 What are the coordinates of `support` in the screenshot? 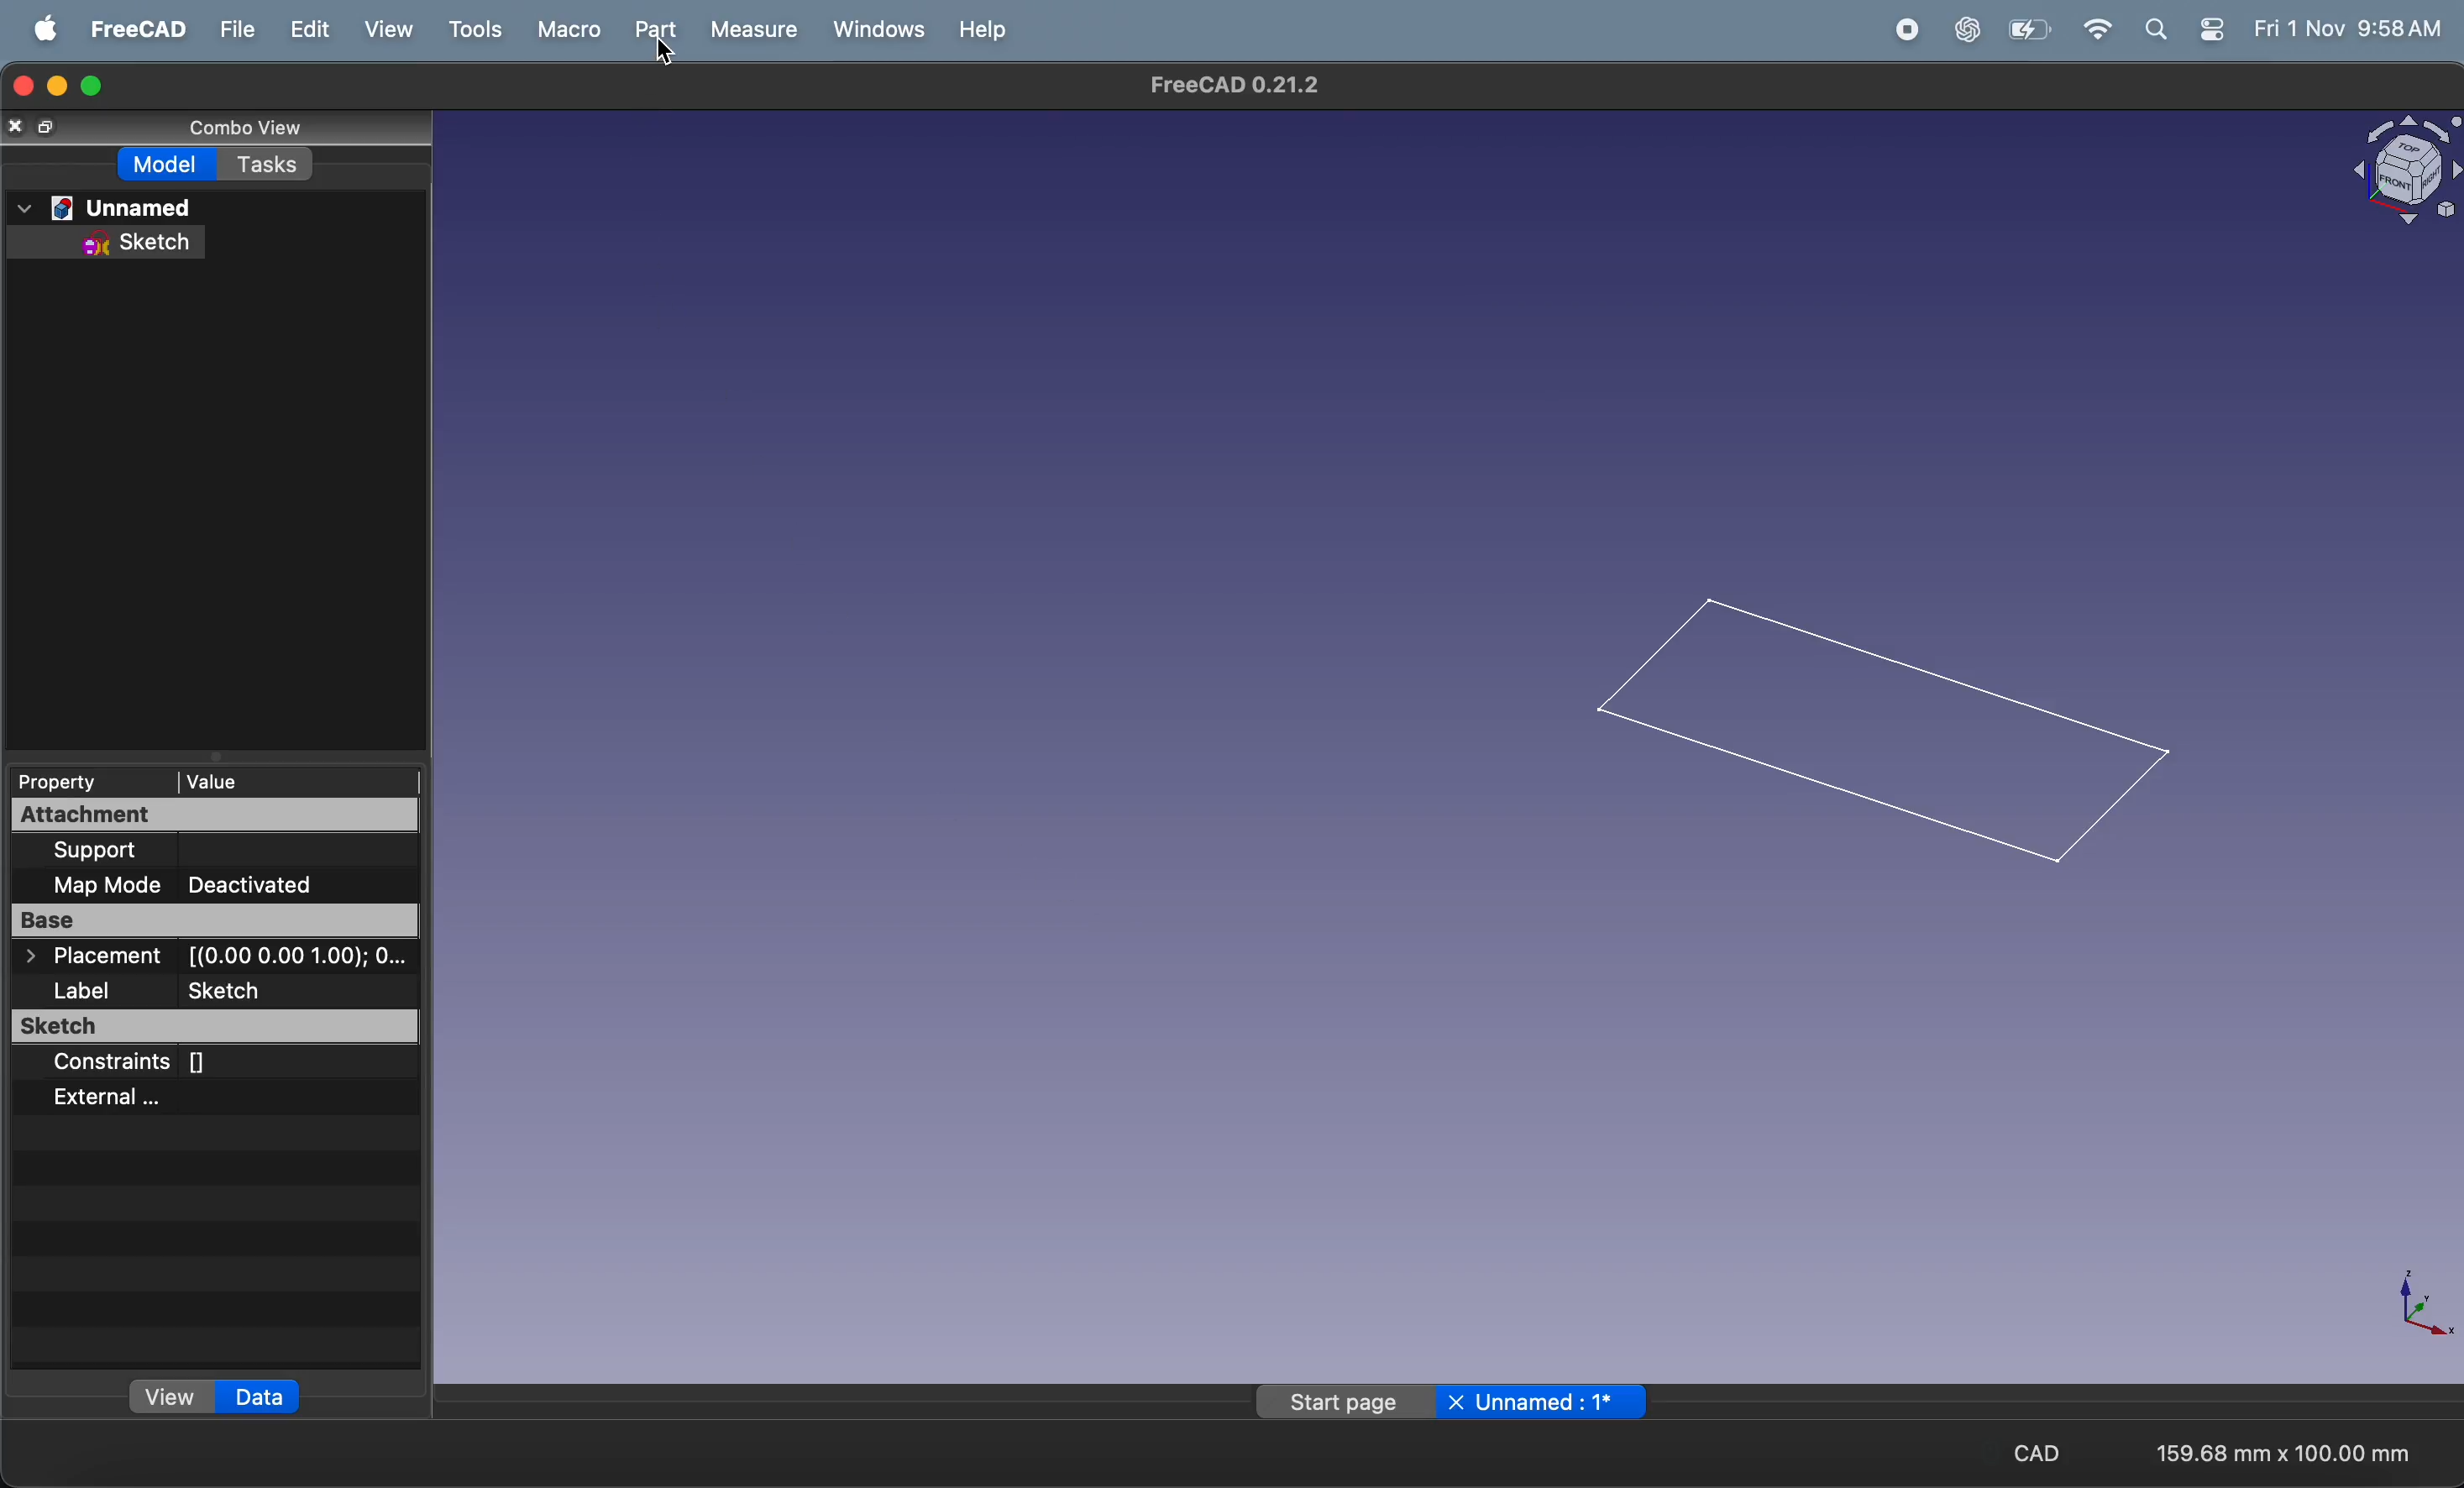 It's located at (195, 848).